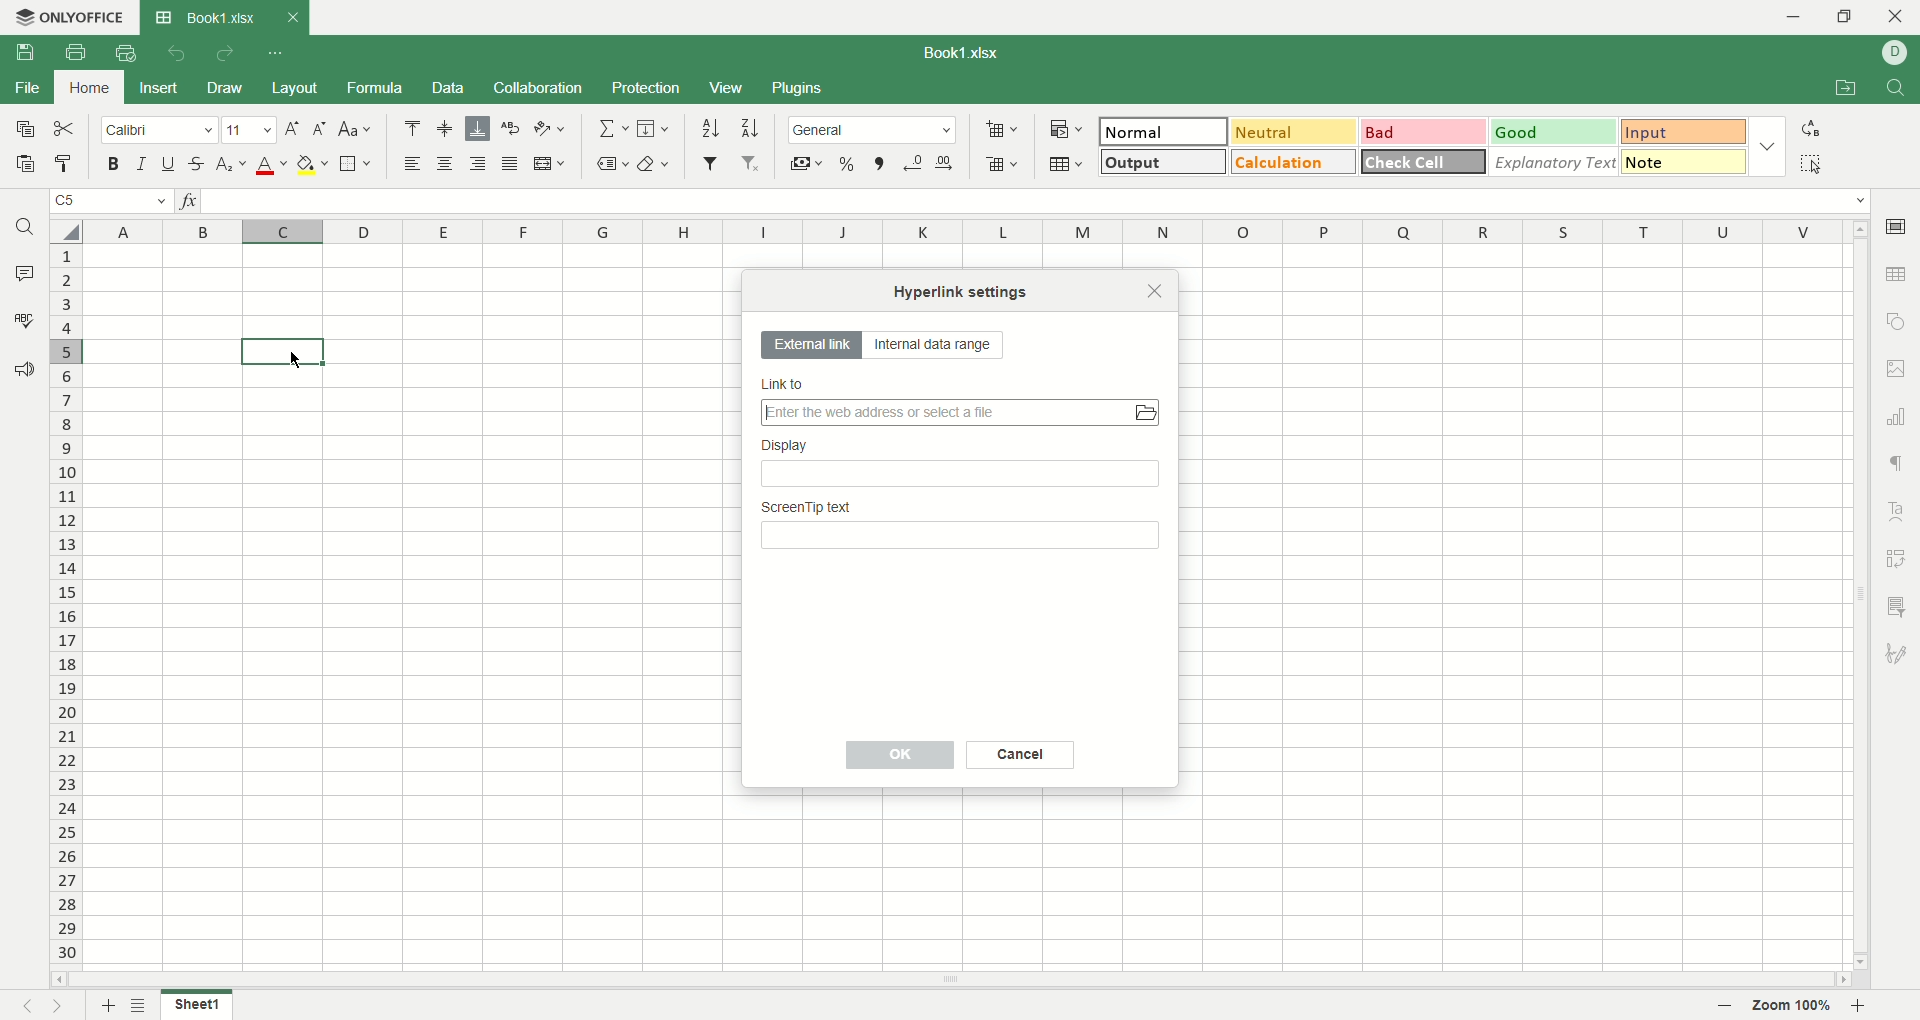  I want to click on previous sheet, so click(19, 1008).